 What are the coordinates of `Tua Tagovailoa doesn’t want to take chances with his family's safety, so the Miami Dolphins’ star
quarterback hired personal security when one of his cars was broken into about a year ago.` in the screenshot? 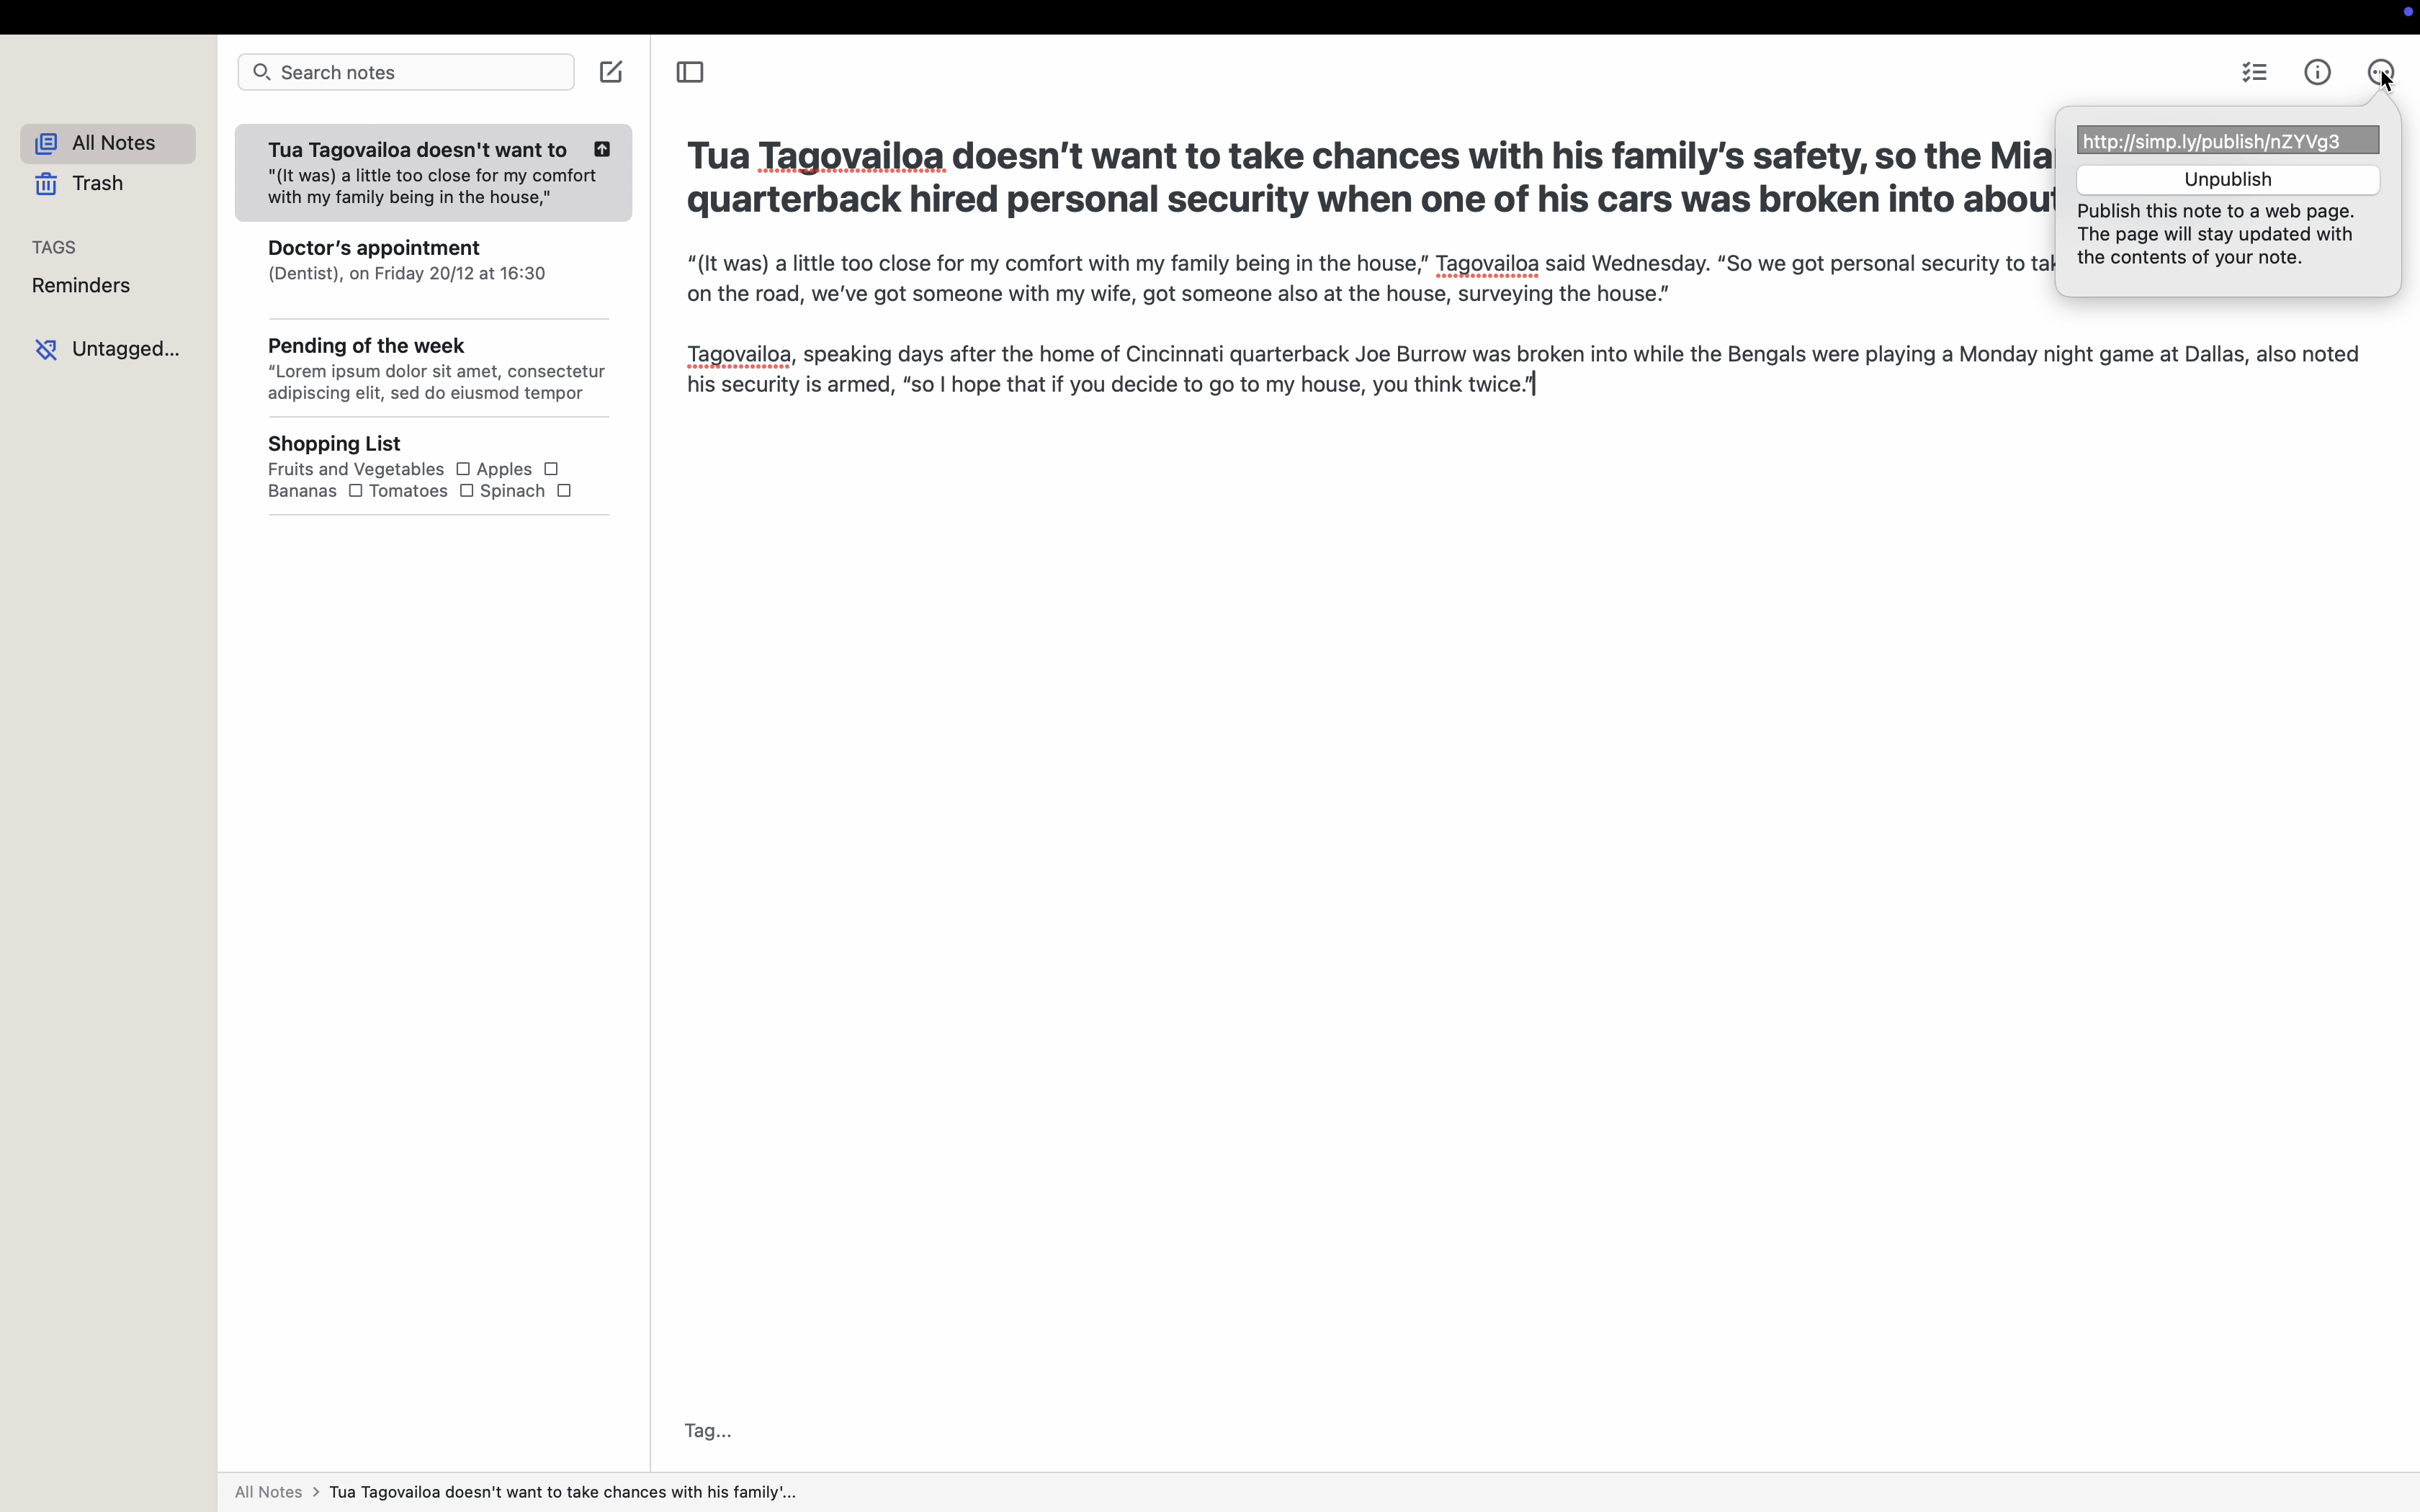 It's located at (1357, 184).